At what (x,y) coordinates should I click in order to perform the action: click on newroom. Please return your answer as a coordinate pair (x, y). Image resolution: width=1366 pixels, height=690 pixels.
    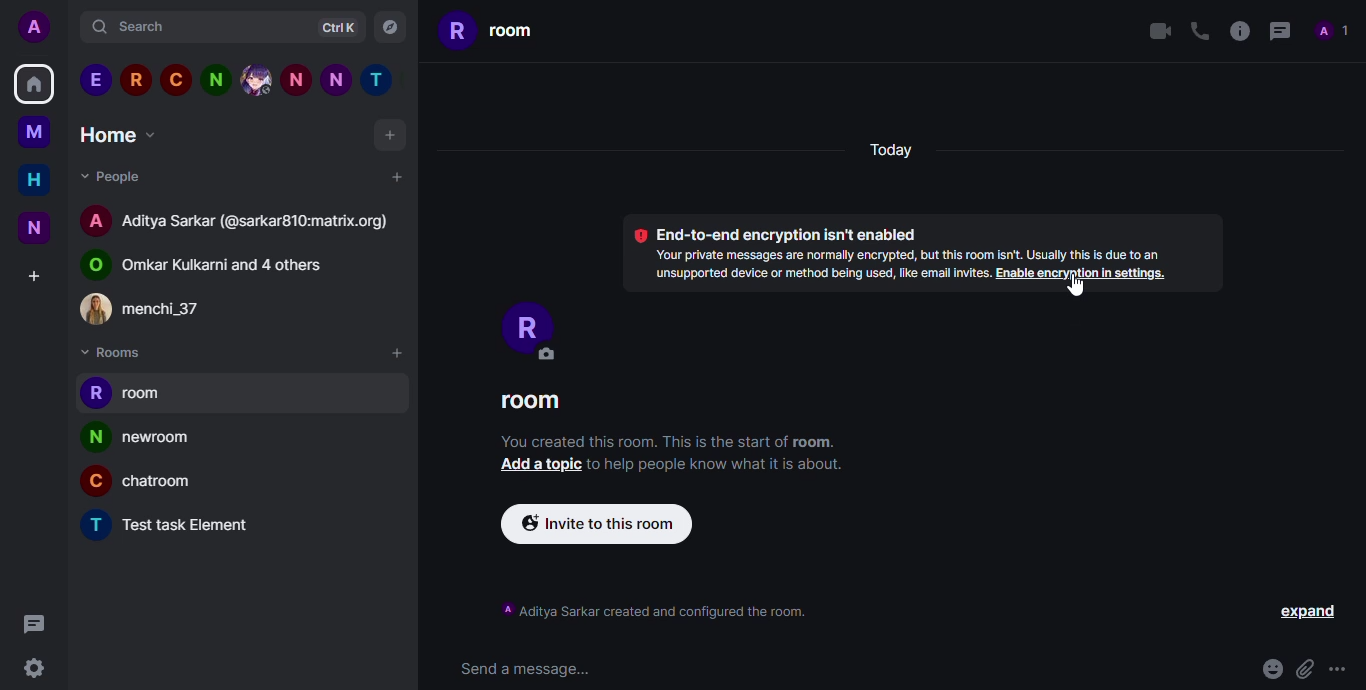
    Looking at the image, I should click on (138, 435).